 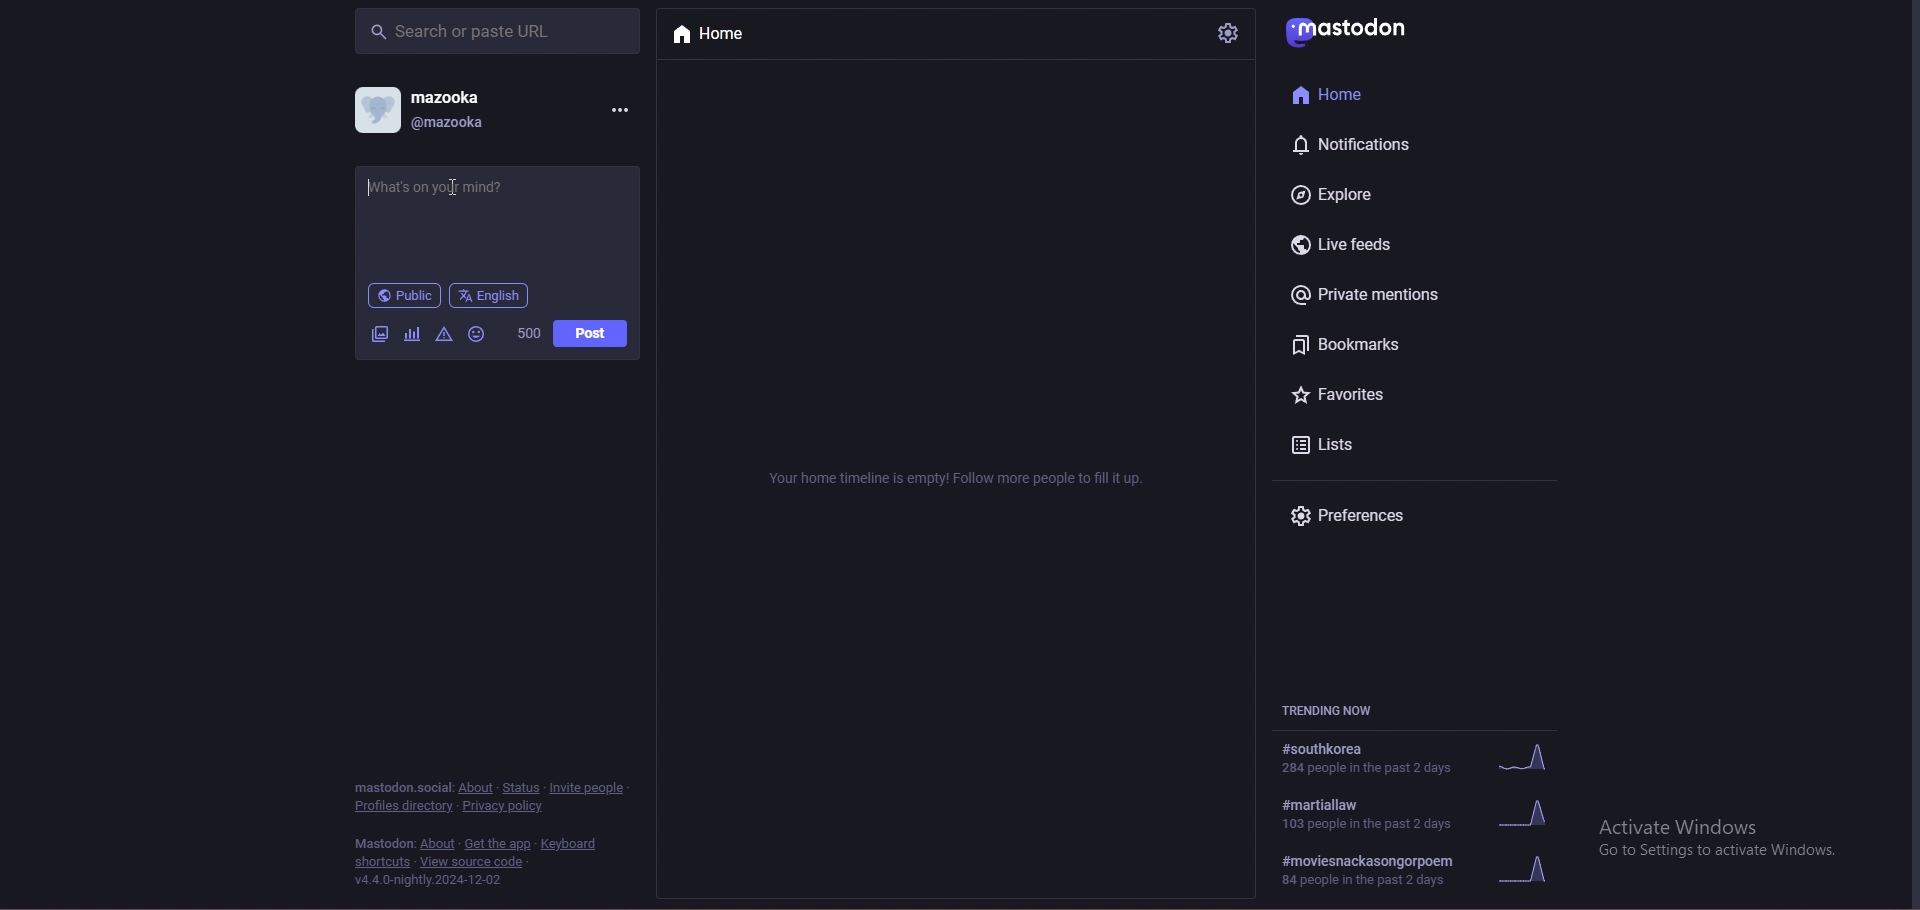 I want to click on emoji, so click(x=481, y=332).